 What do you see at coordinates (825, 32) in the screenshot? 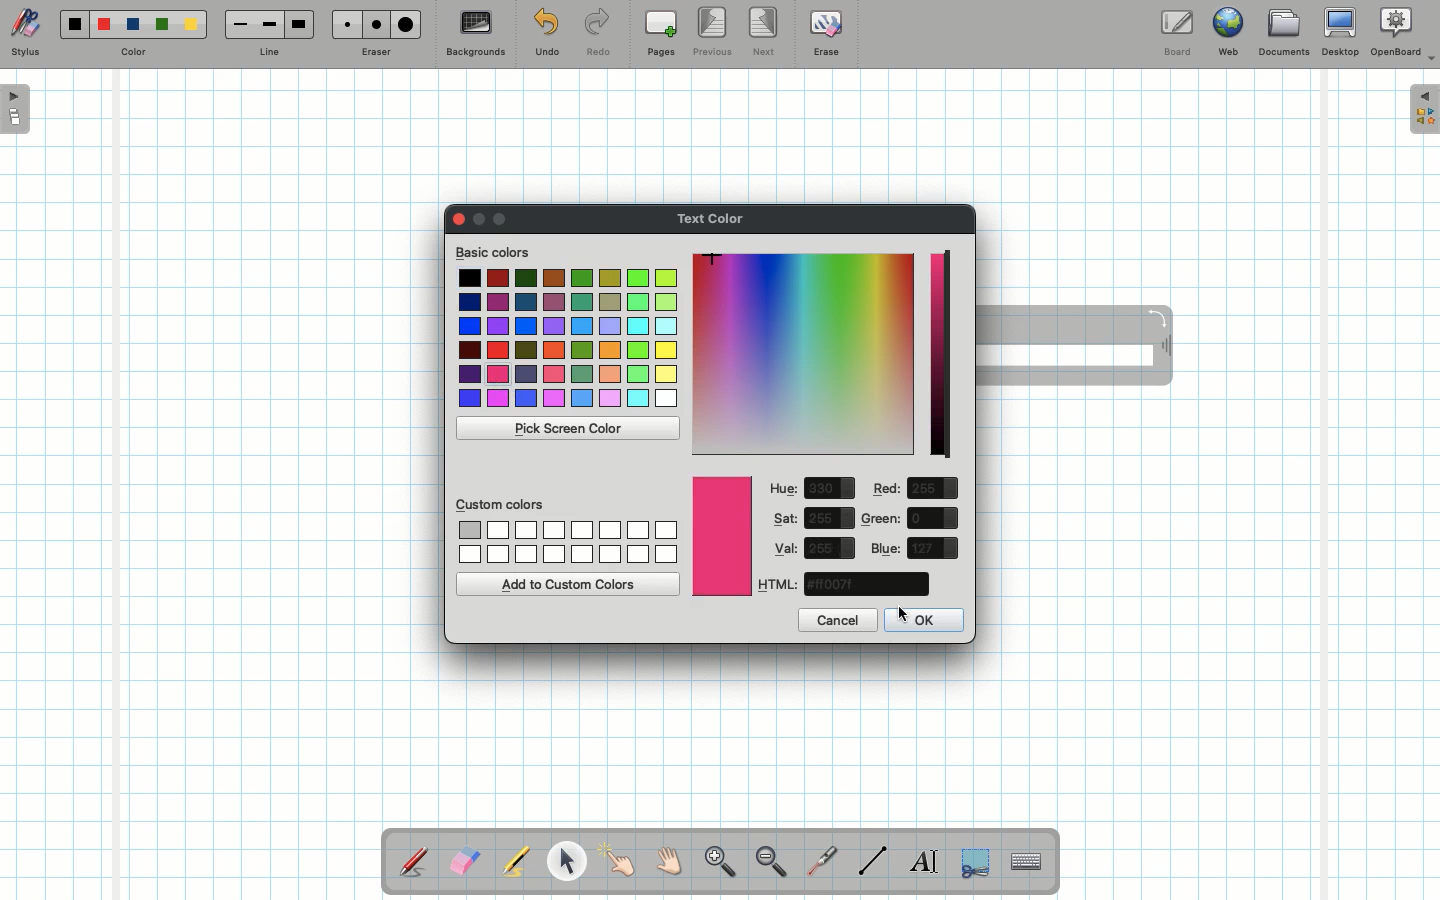
I see `Erase` at bounding box center [825, 32].